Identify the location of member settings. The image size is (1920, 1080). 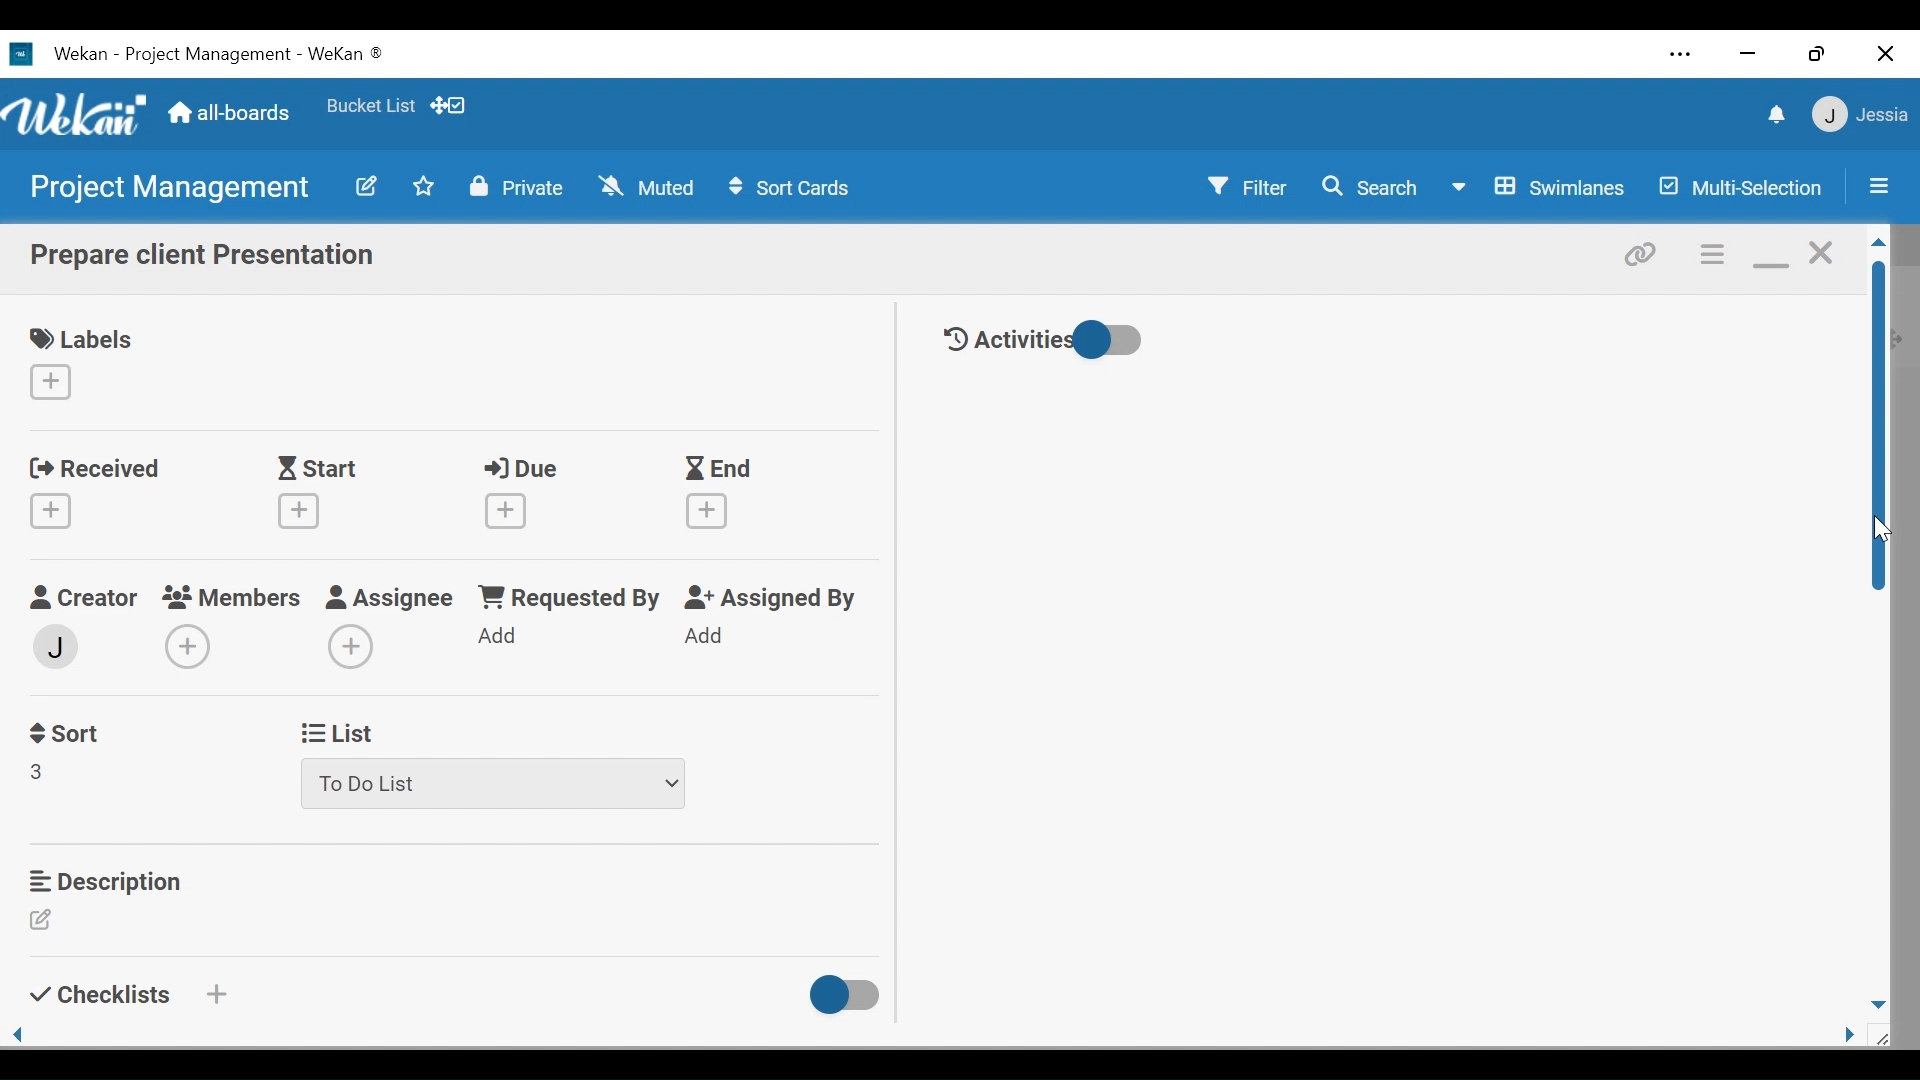
(1860, 113).